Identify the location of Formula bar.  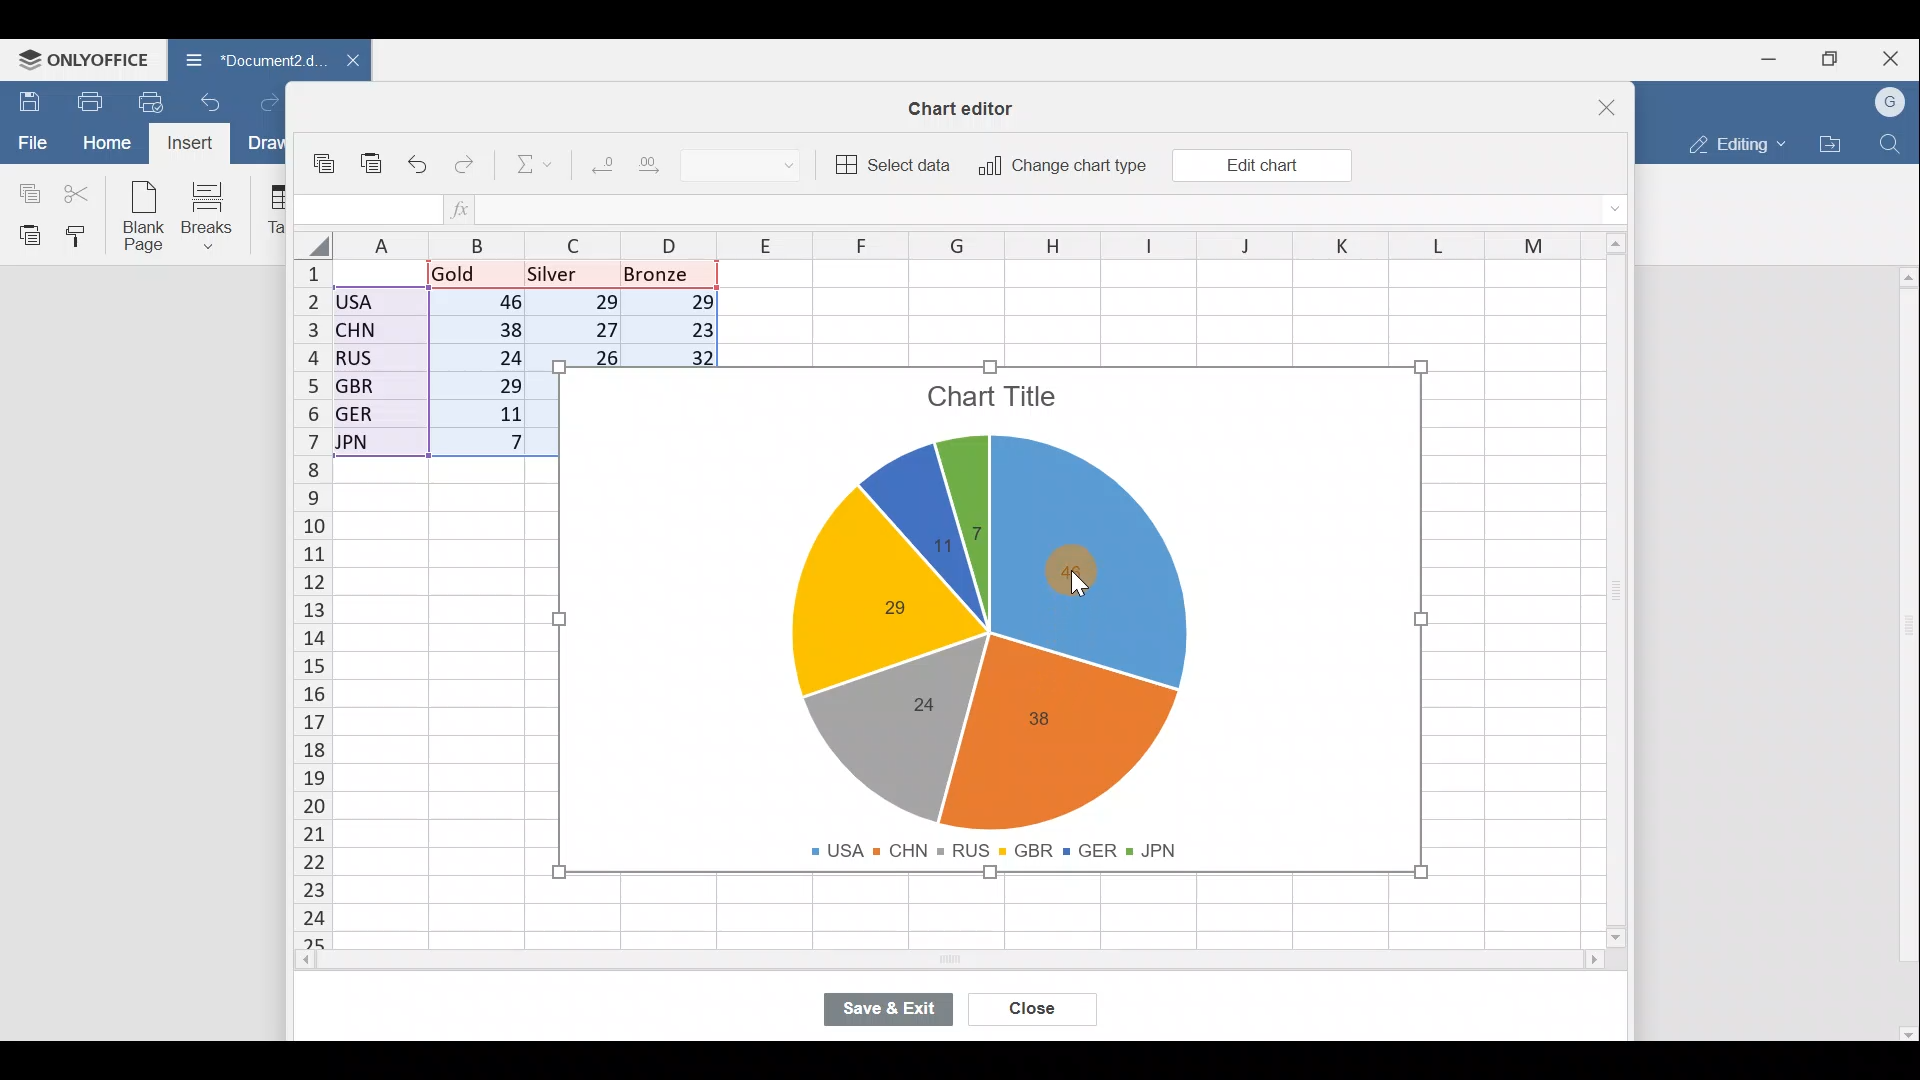
(1060, 209).